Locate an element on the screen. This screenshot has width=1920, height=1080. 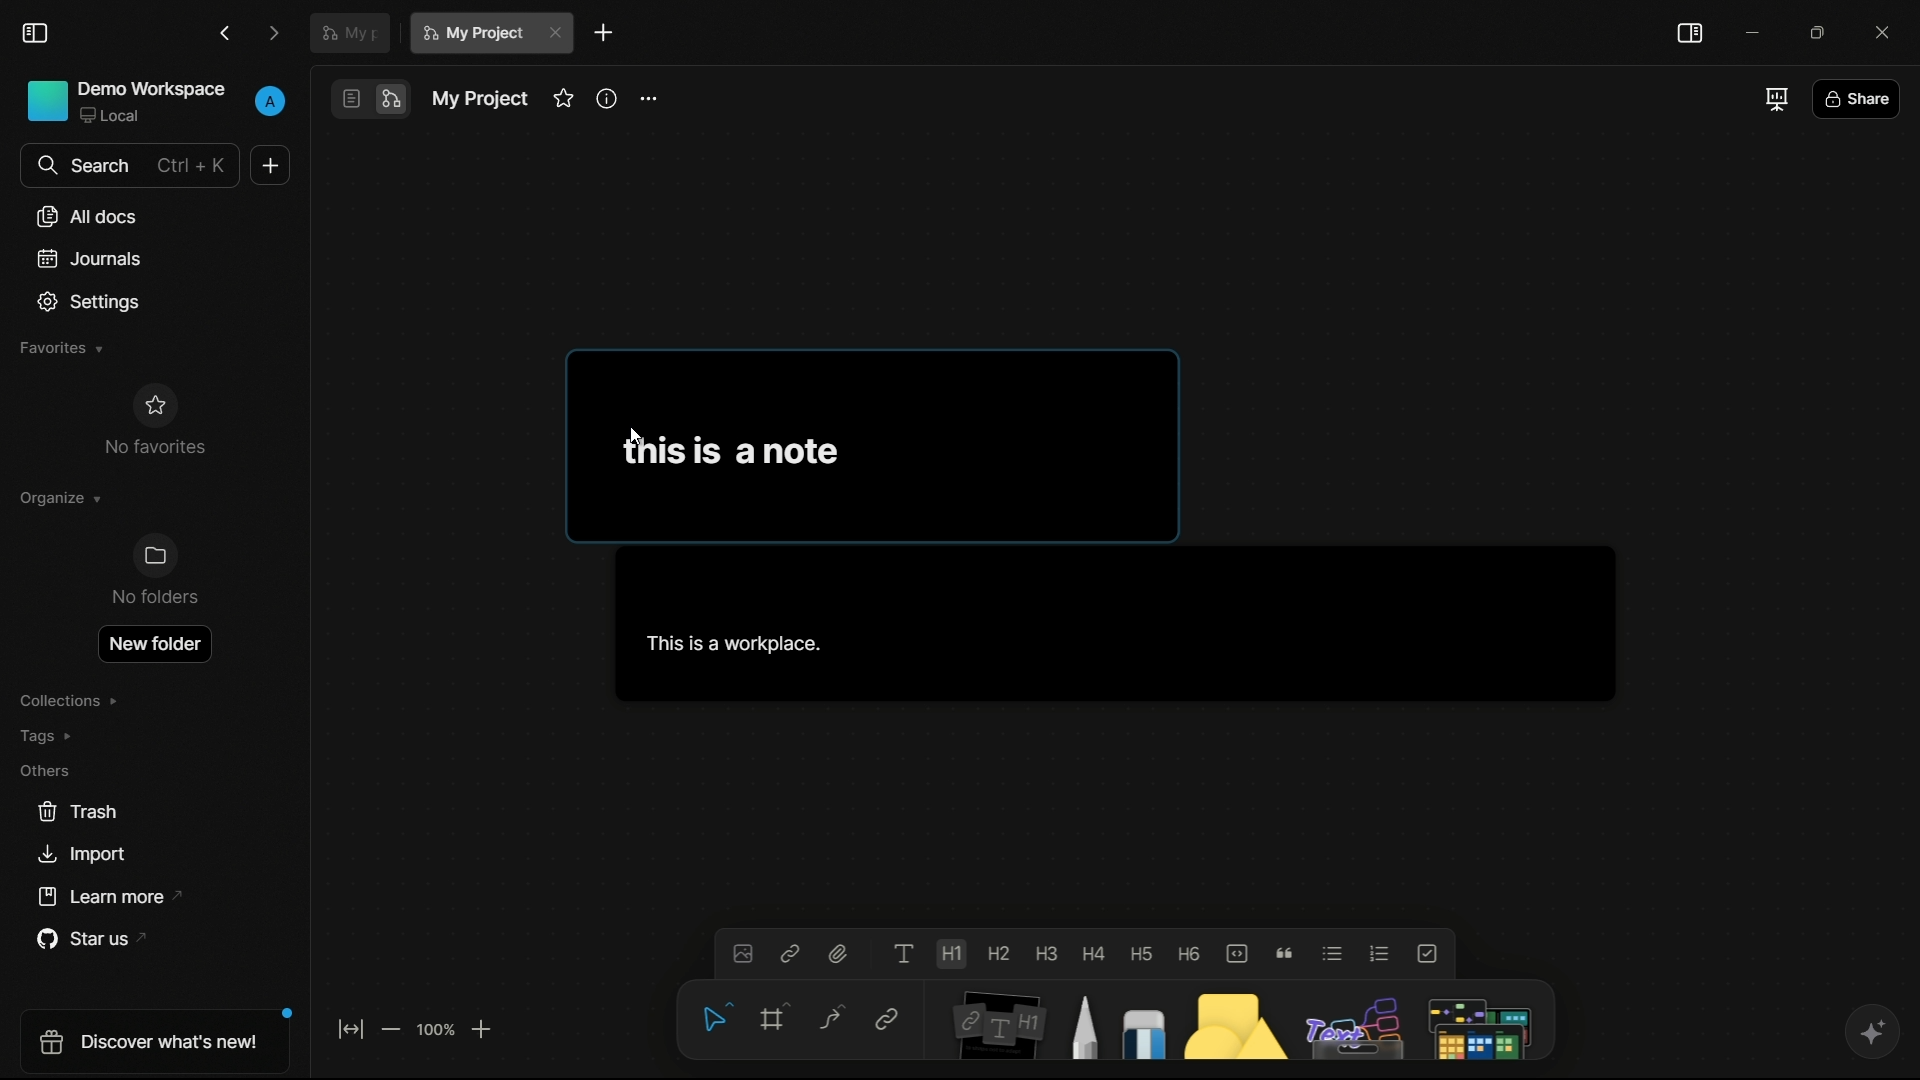
link is located at coordinates (886, 1020).